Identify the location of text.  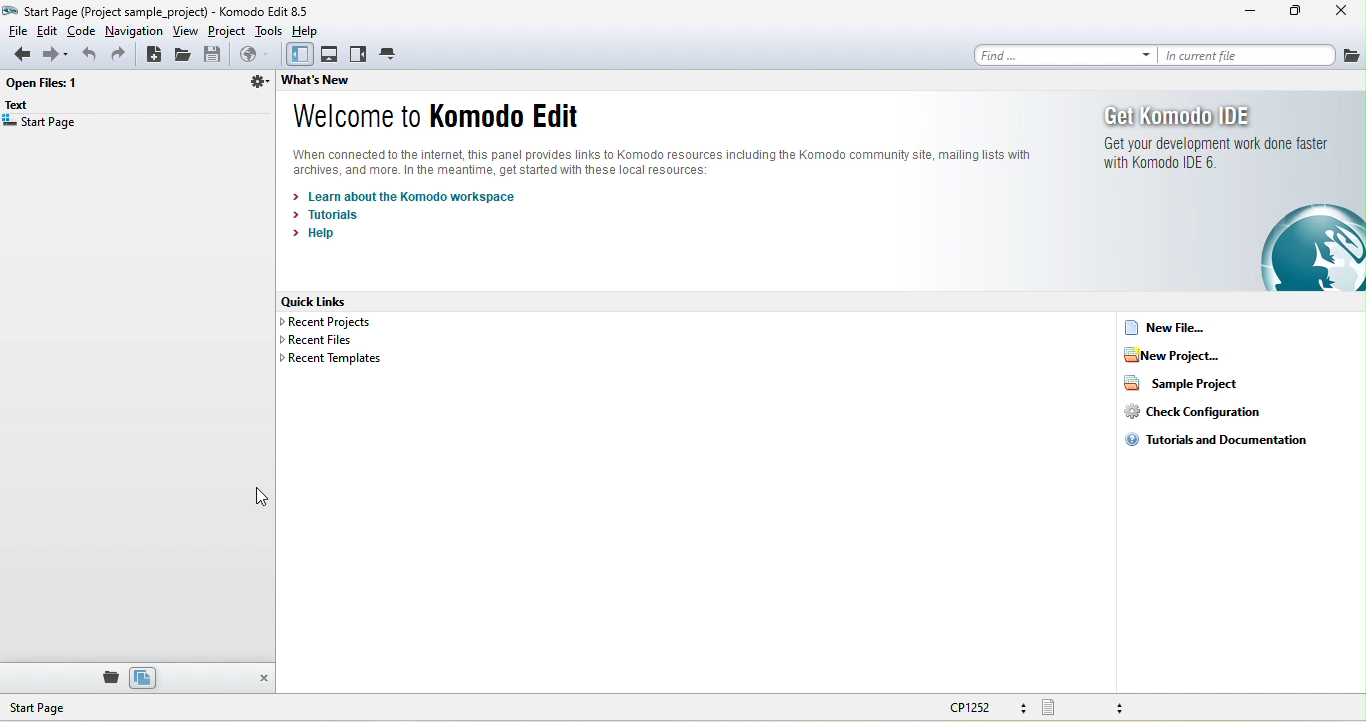
(23, 106).